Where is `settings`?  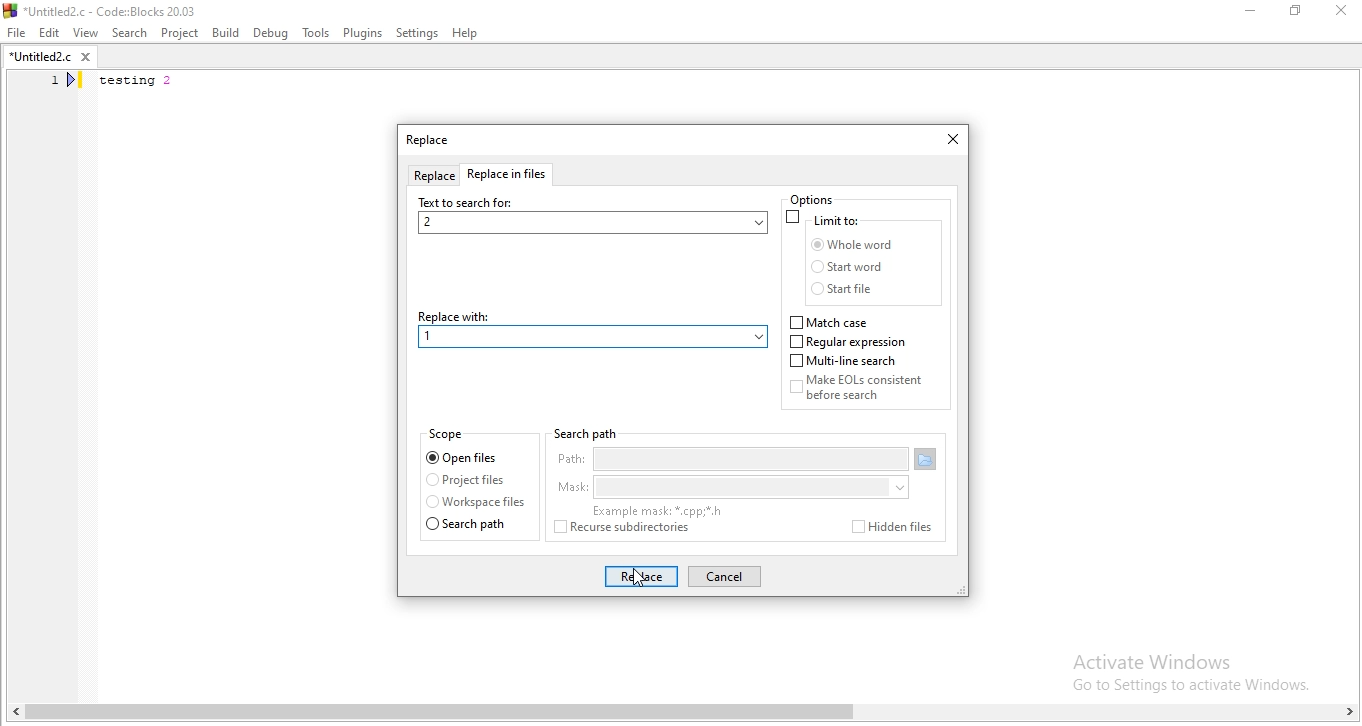 settings is located at coordinates (418, 33).